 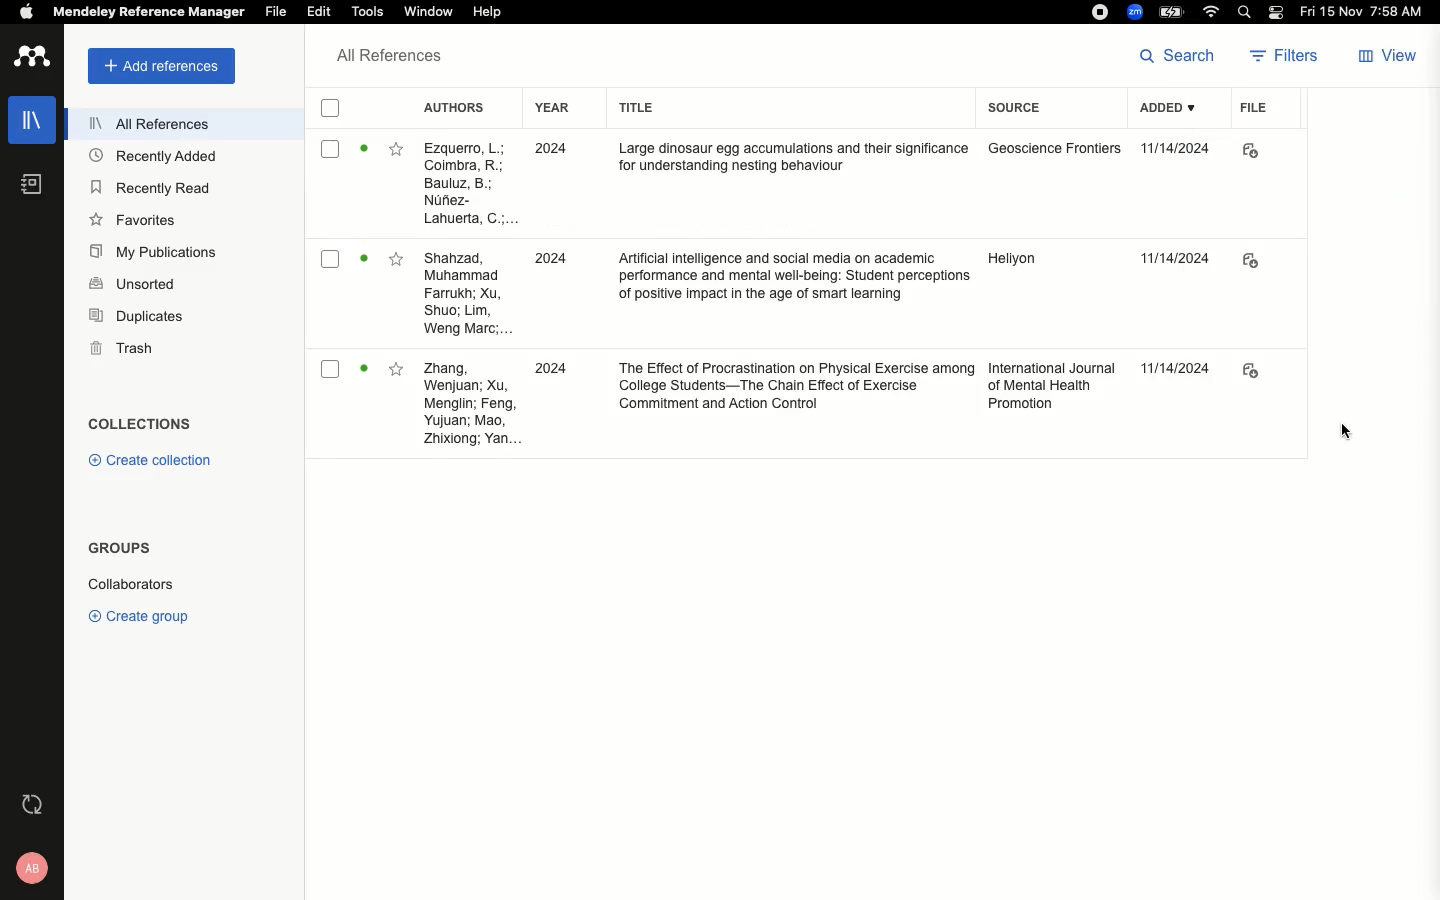 I want to click on International Journal
of Mental Health
Promotion, so click(x=1052, y=387).